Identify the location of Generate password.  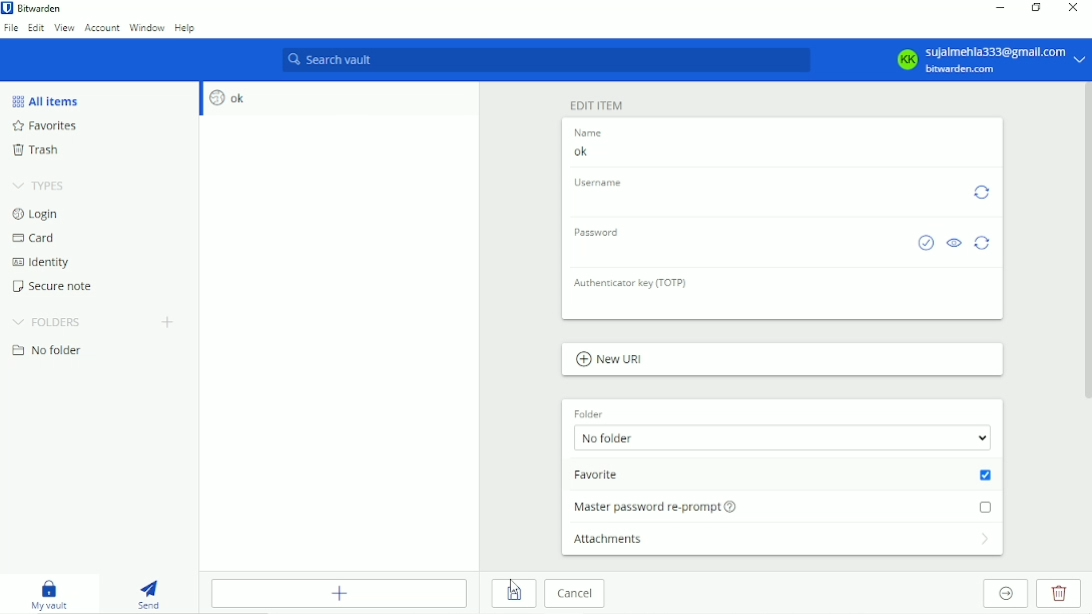
(984, 243).